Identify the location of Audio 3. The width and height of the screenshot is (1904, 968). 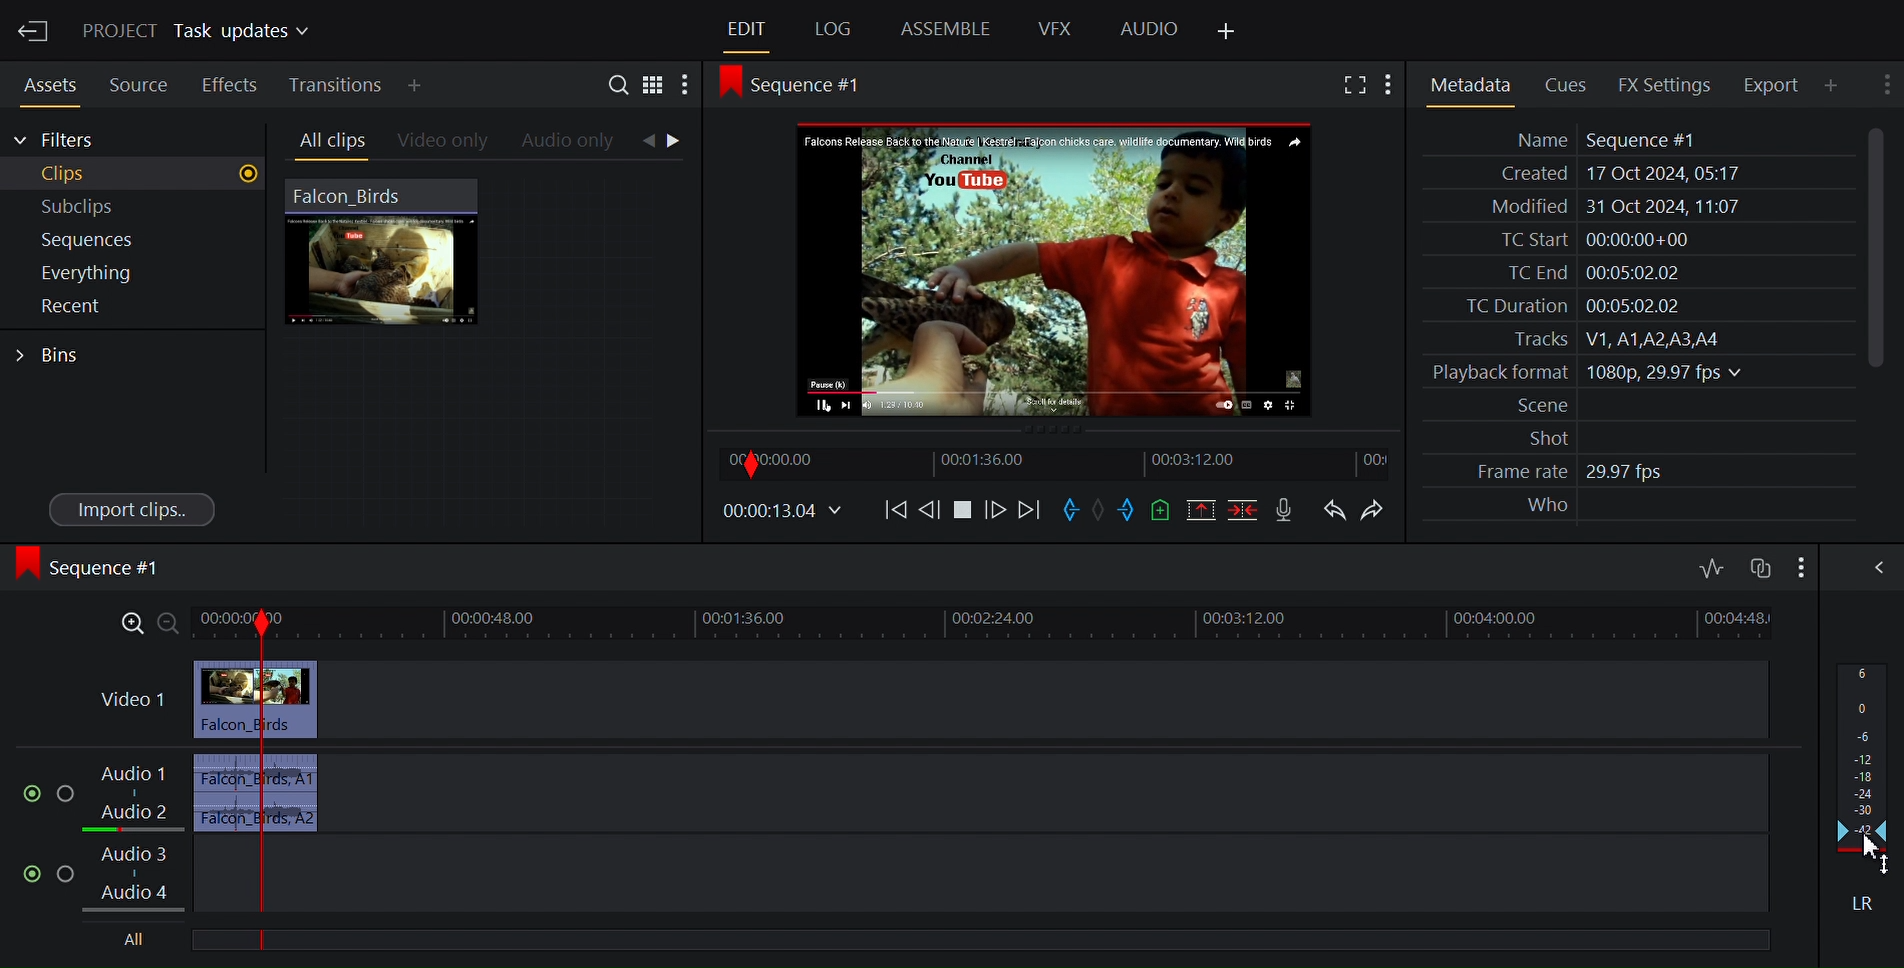
(140, 853).